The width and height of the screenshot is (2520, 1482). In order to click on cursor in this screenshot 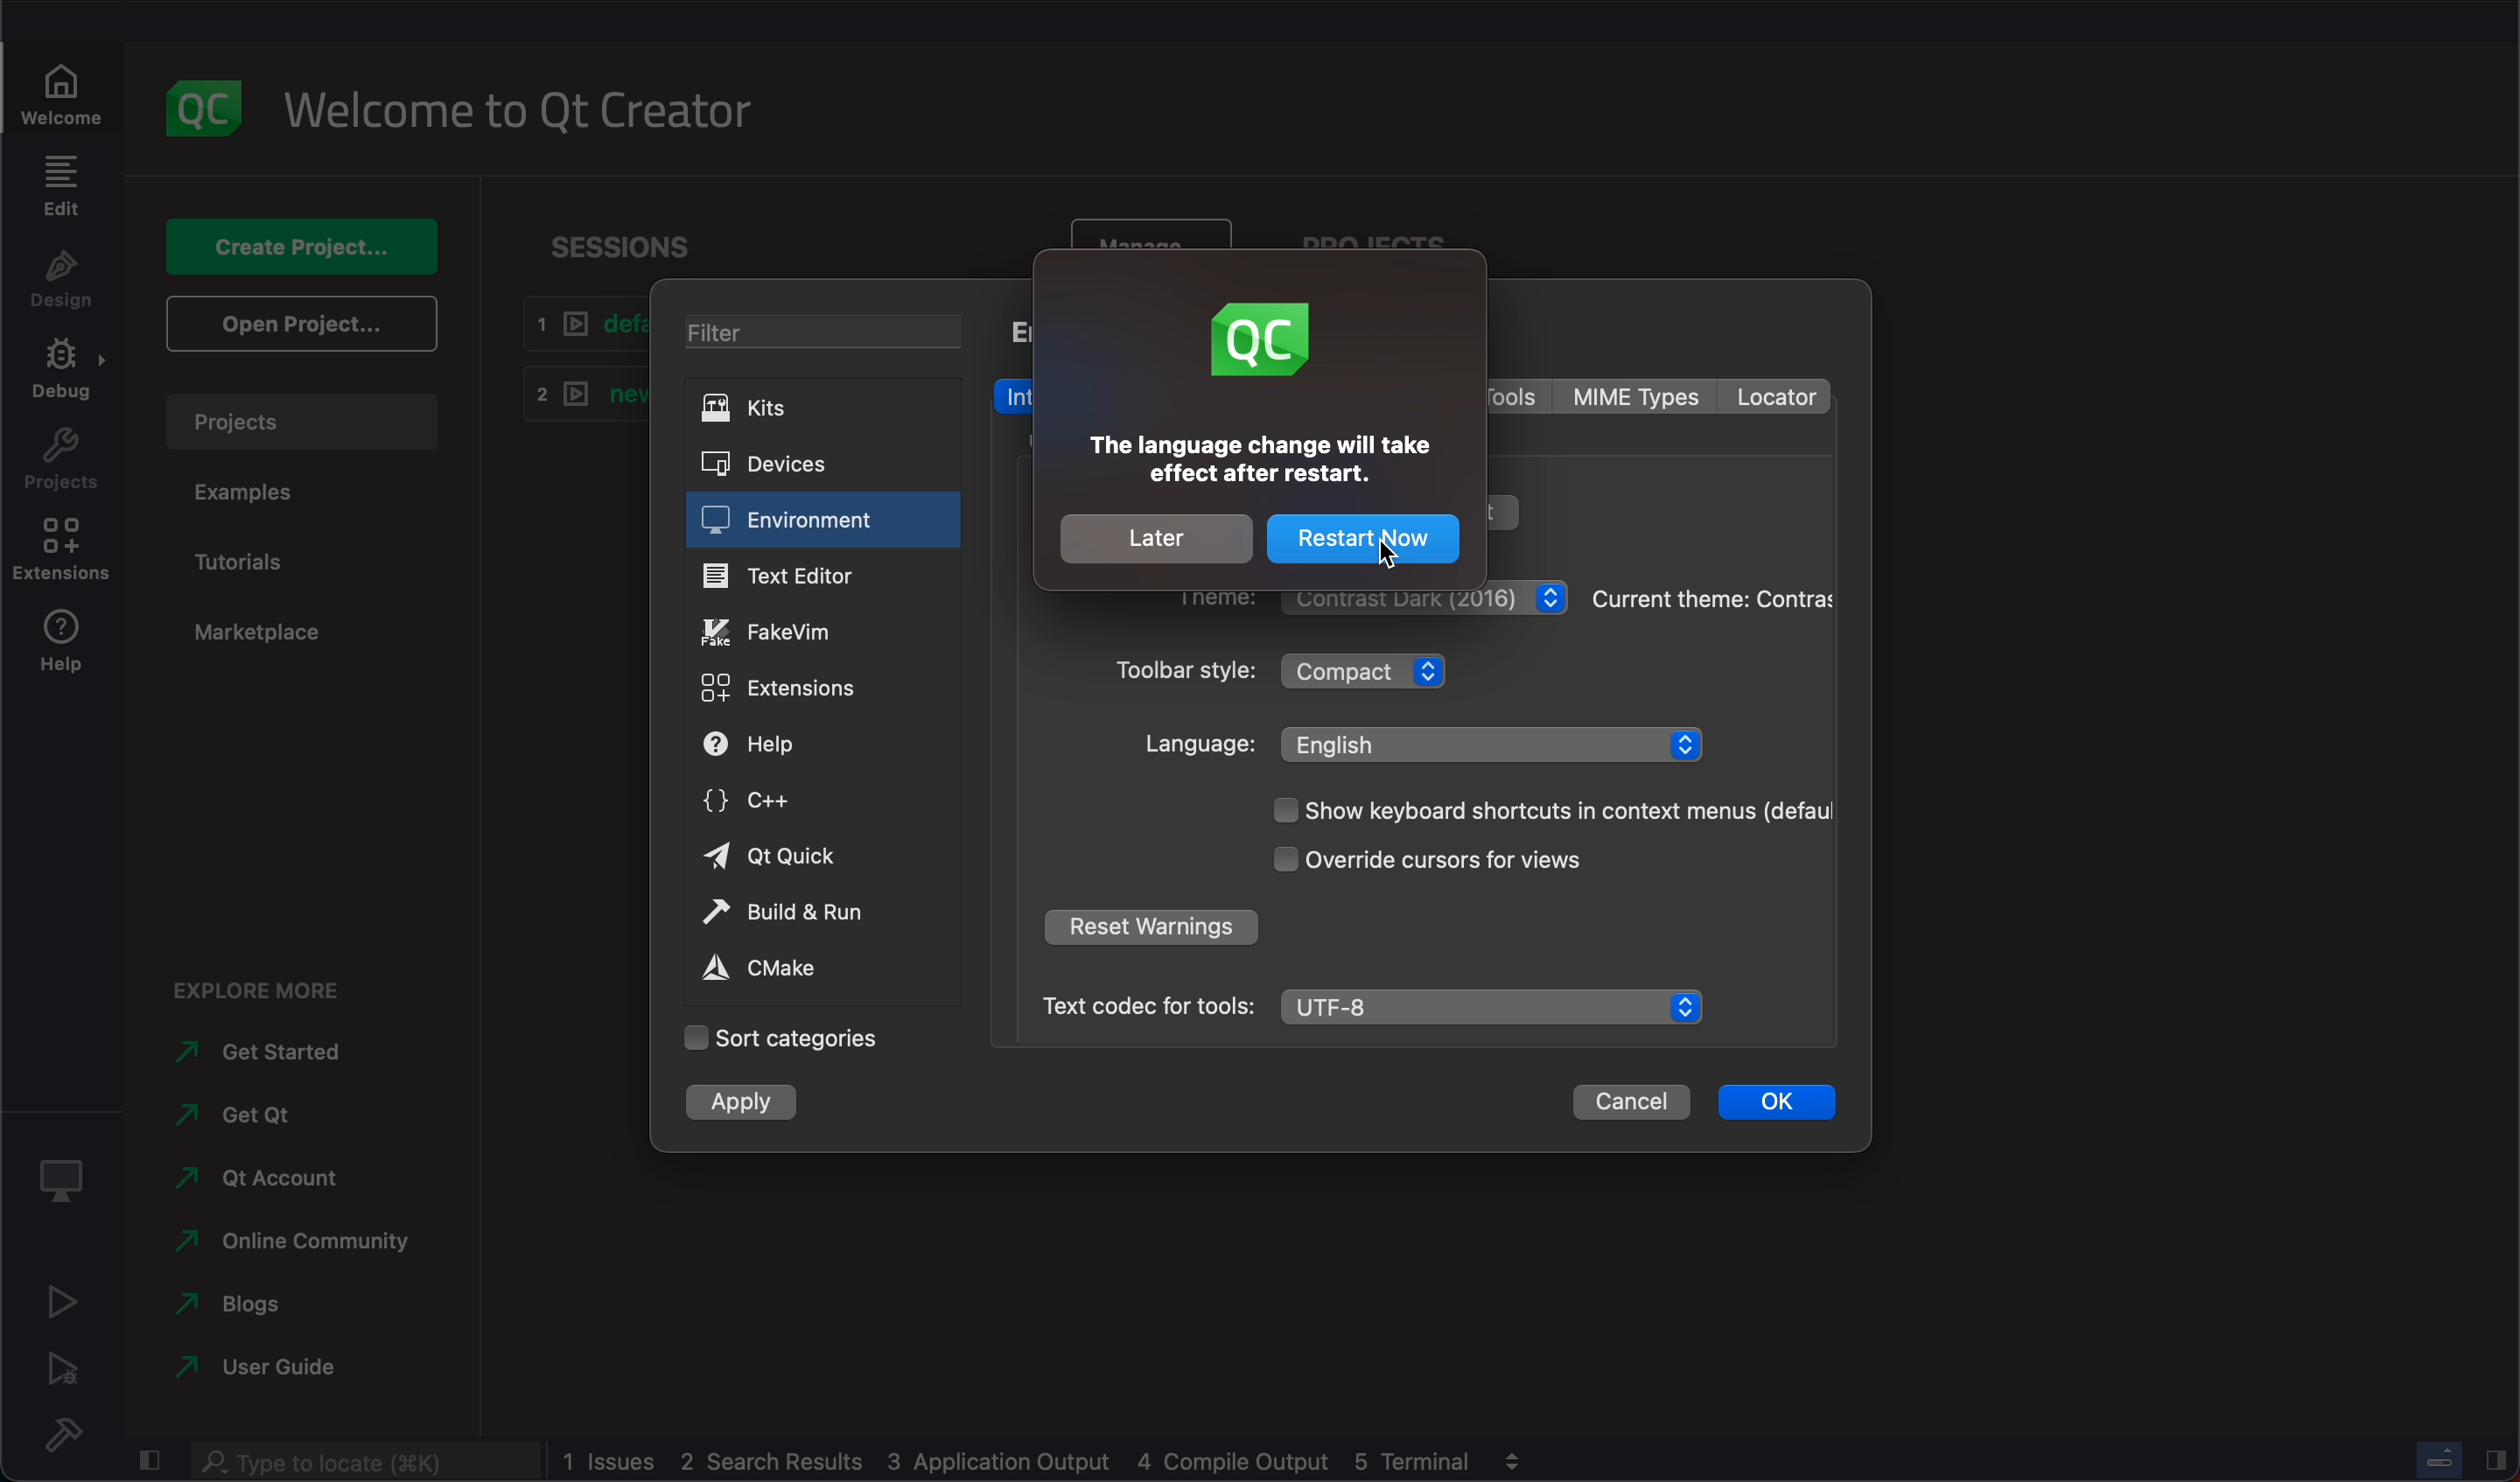, I will do `click(1381, 543)`.